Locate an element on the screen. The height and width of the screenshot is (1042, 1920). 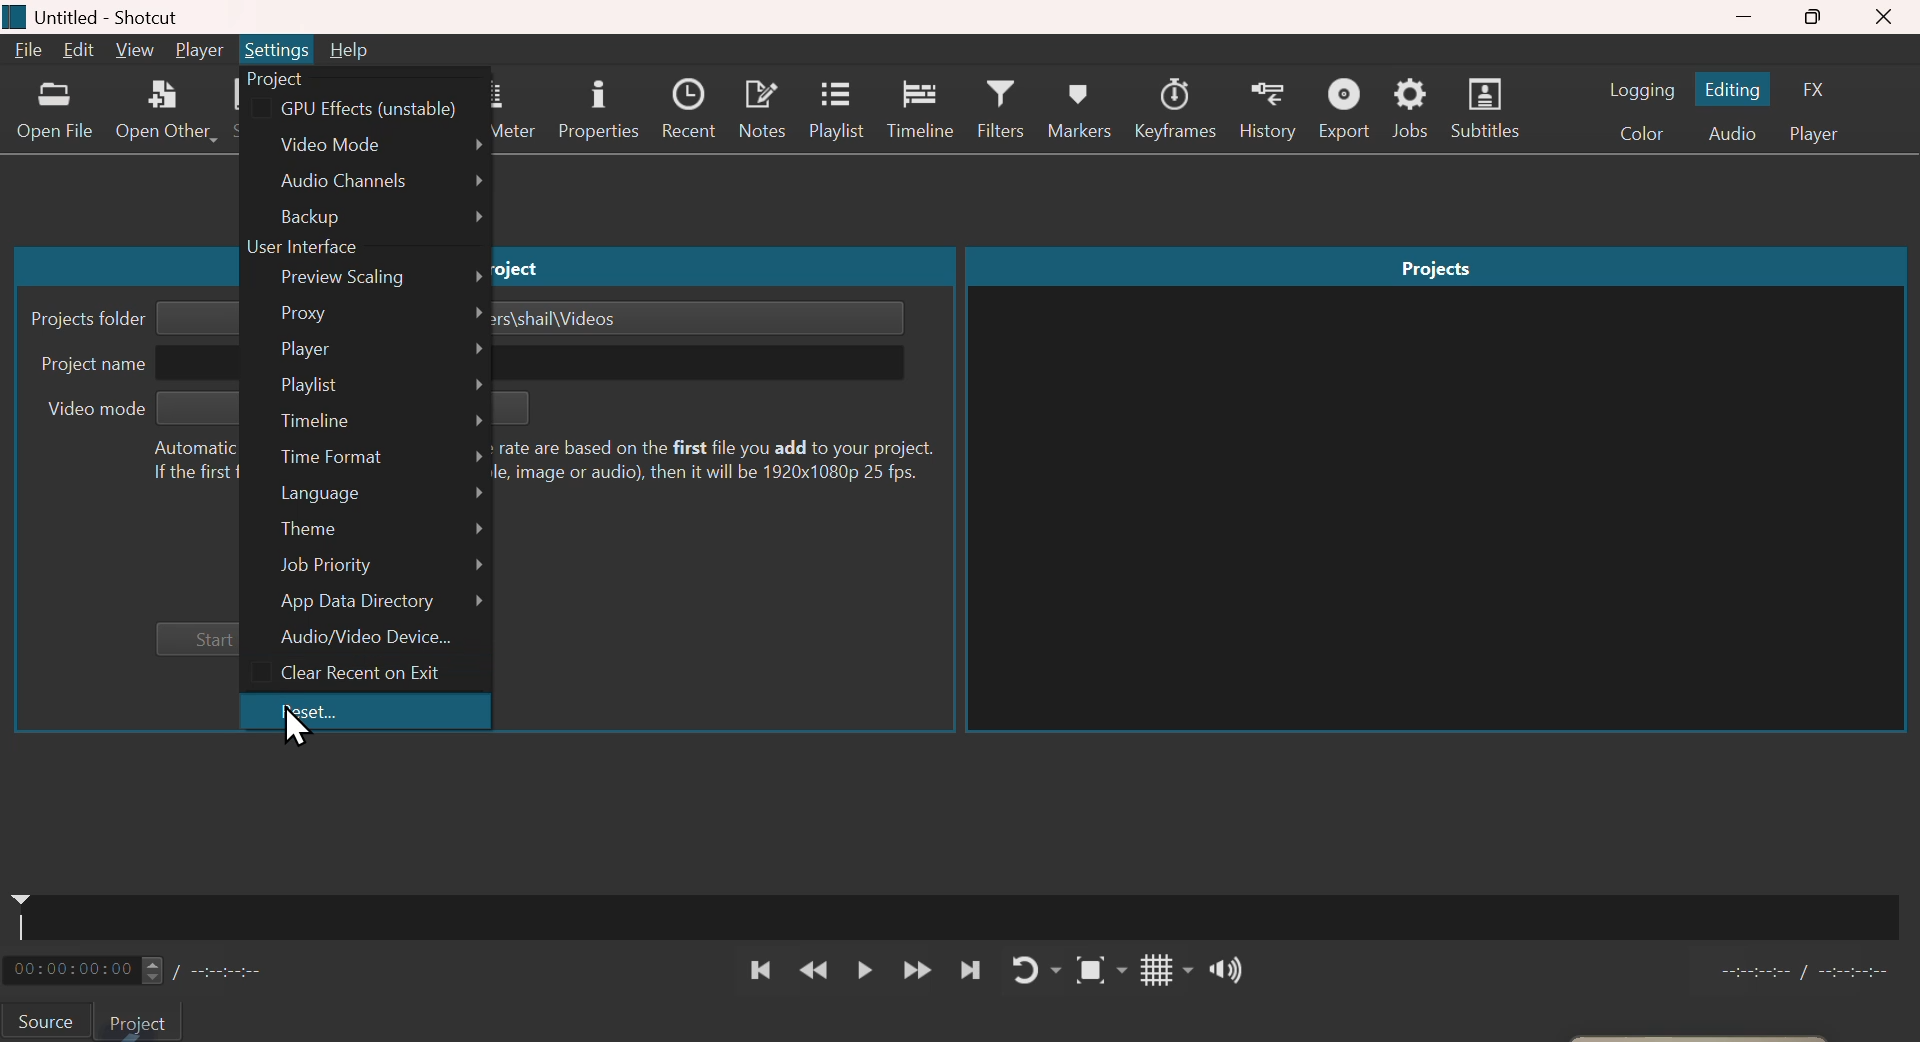
View is located at coordinates (136, 50).